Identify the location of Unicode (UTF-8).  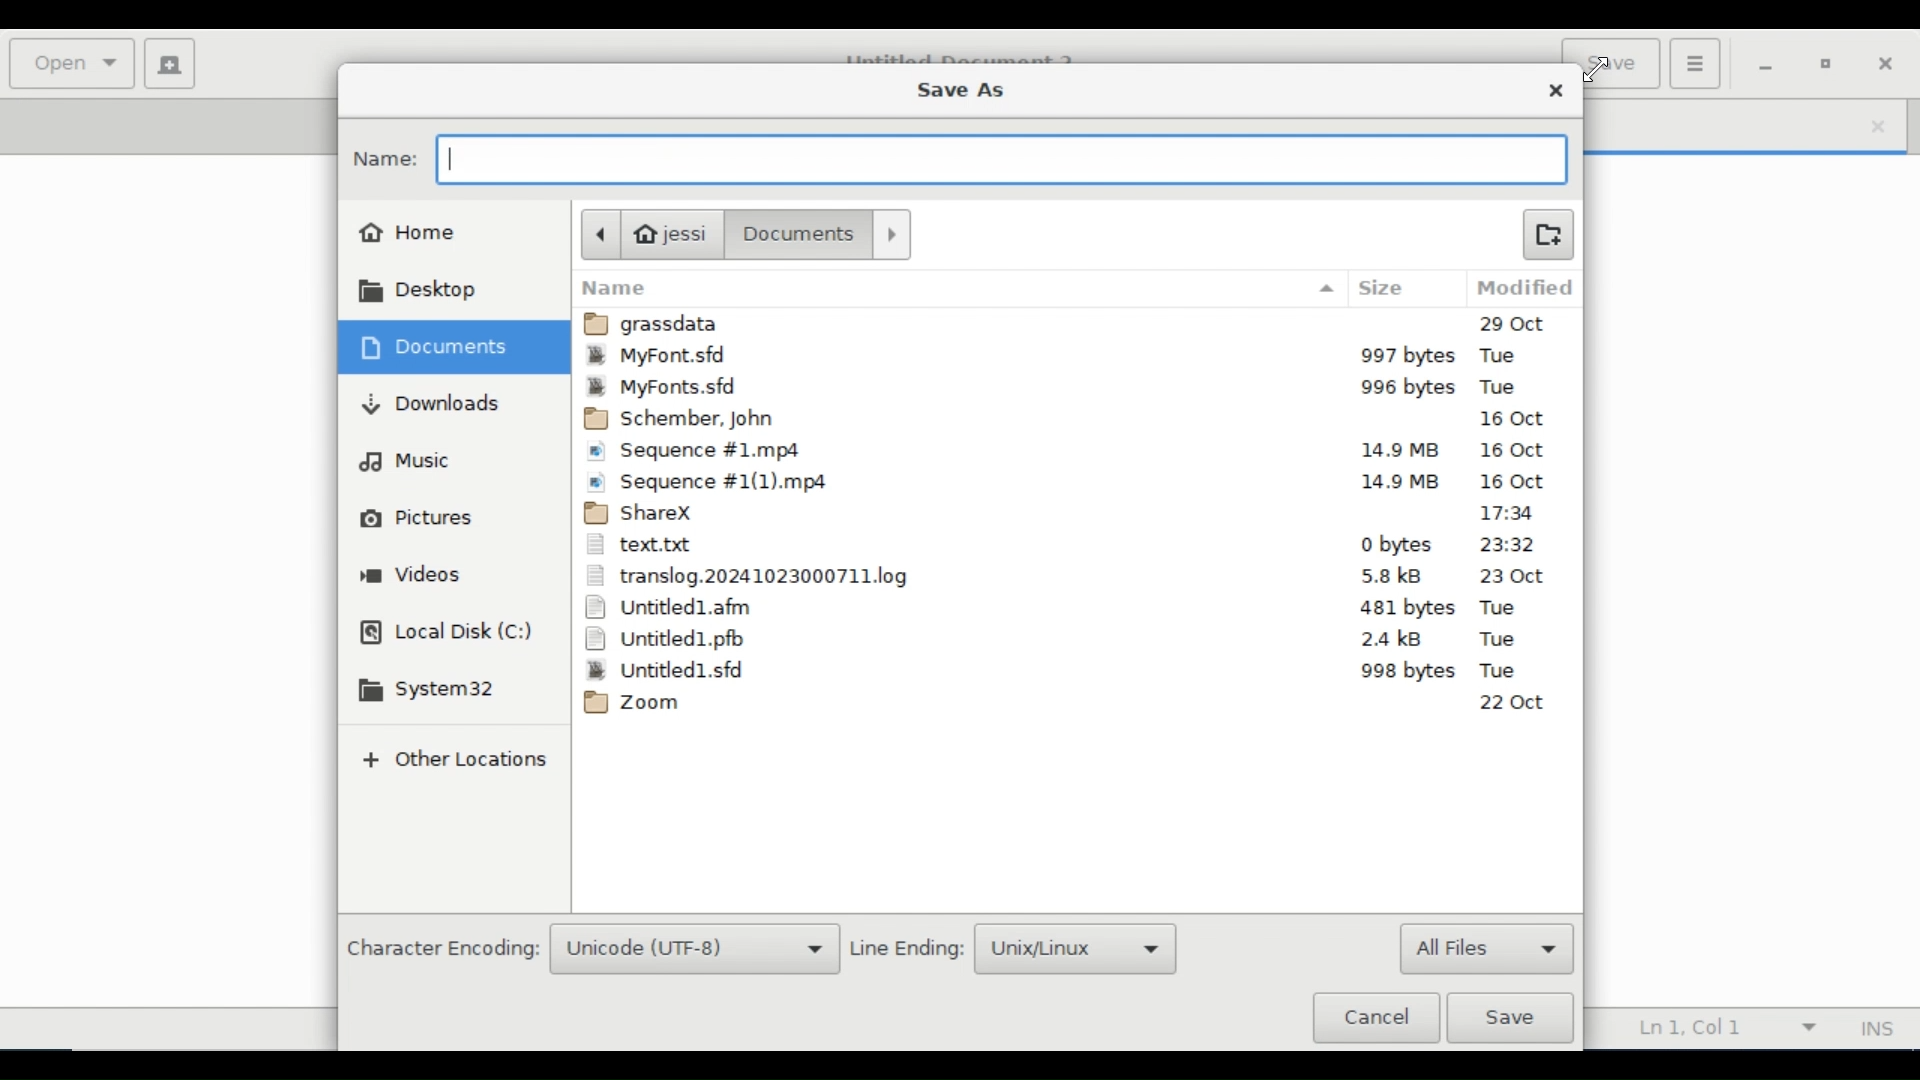
(694, 950).